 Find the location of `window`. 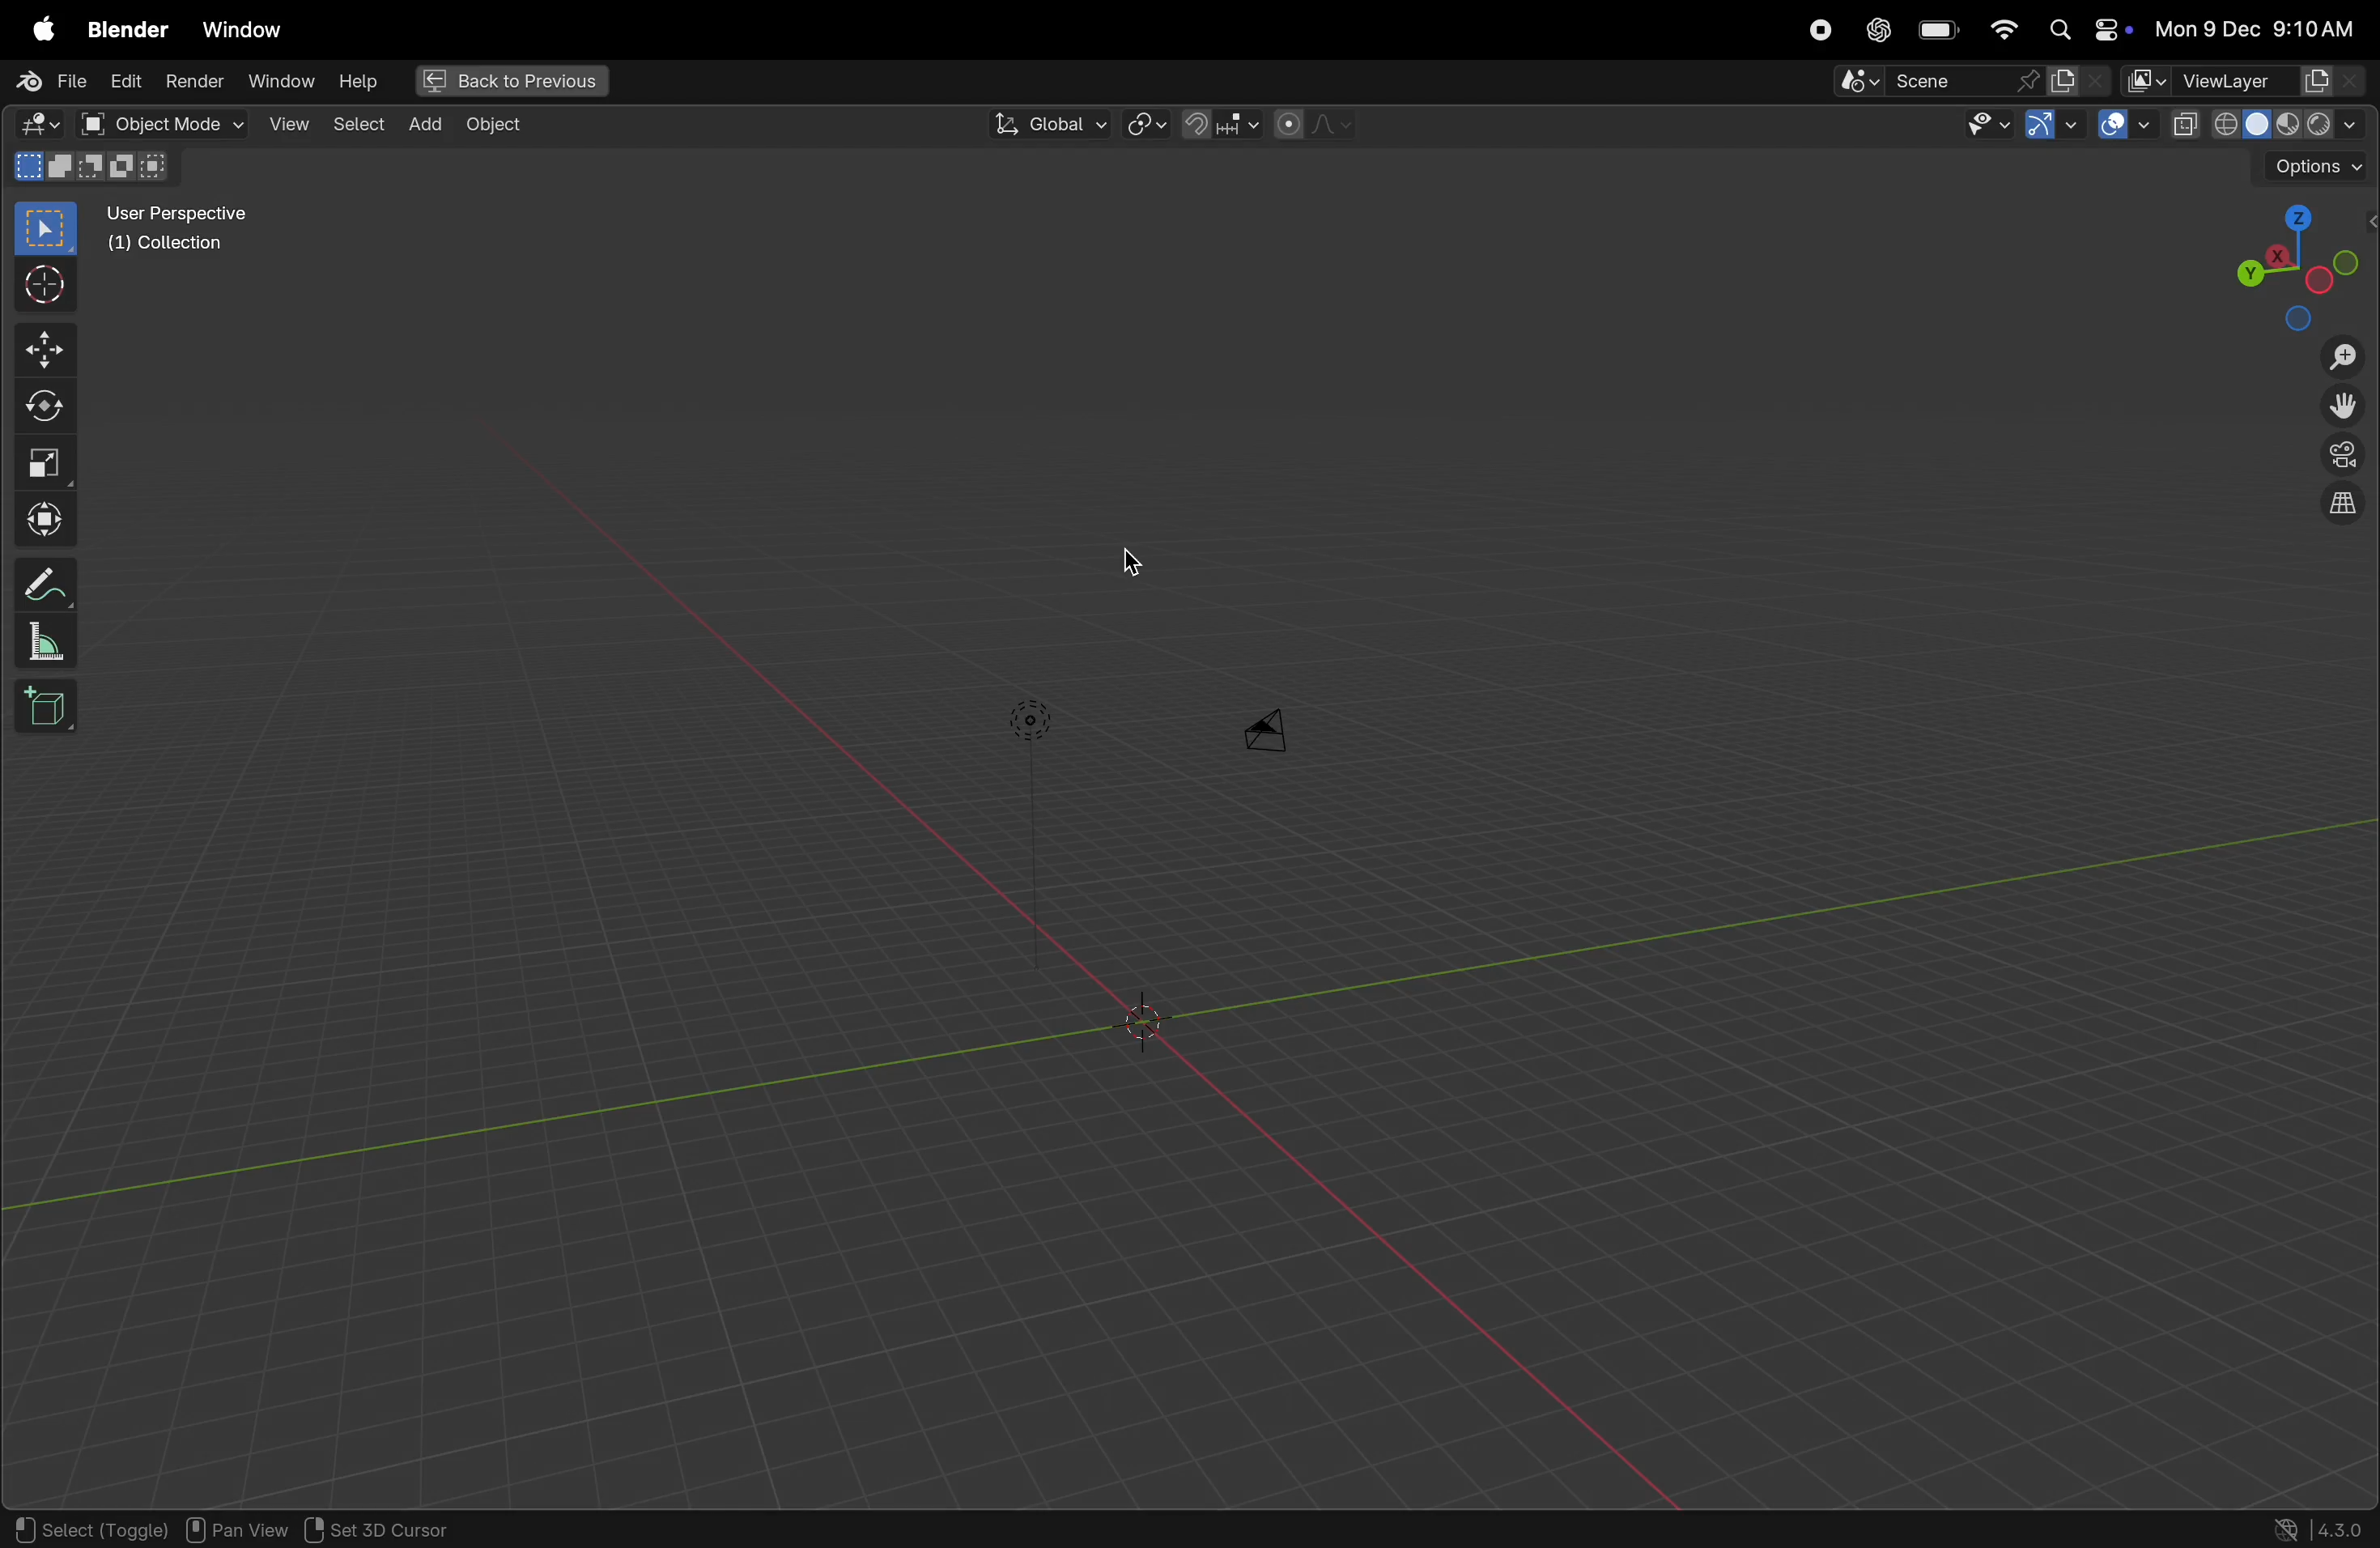

window is located at coordinates (241, 29).